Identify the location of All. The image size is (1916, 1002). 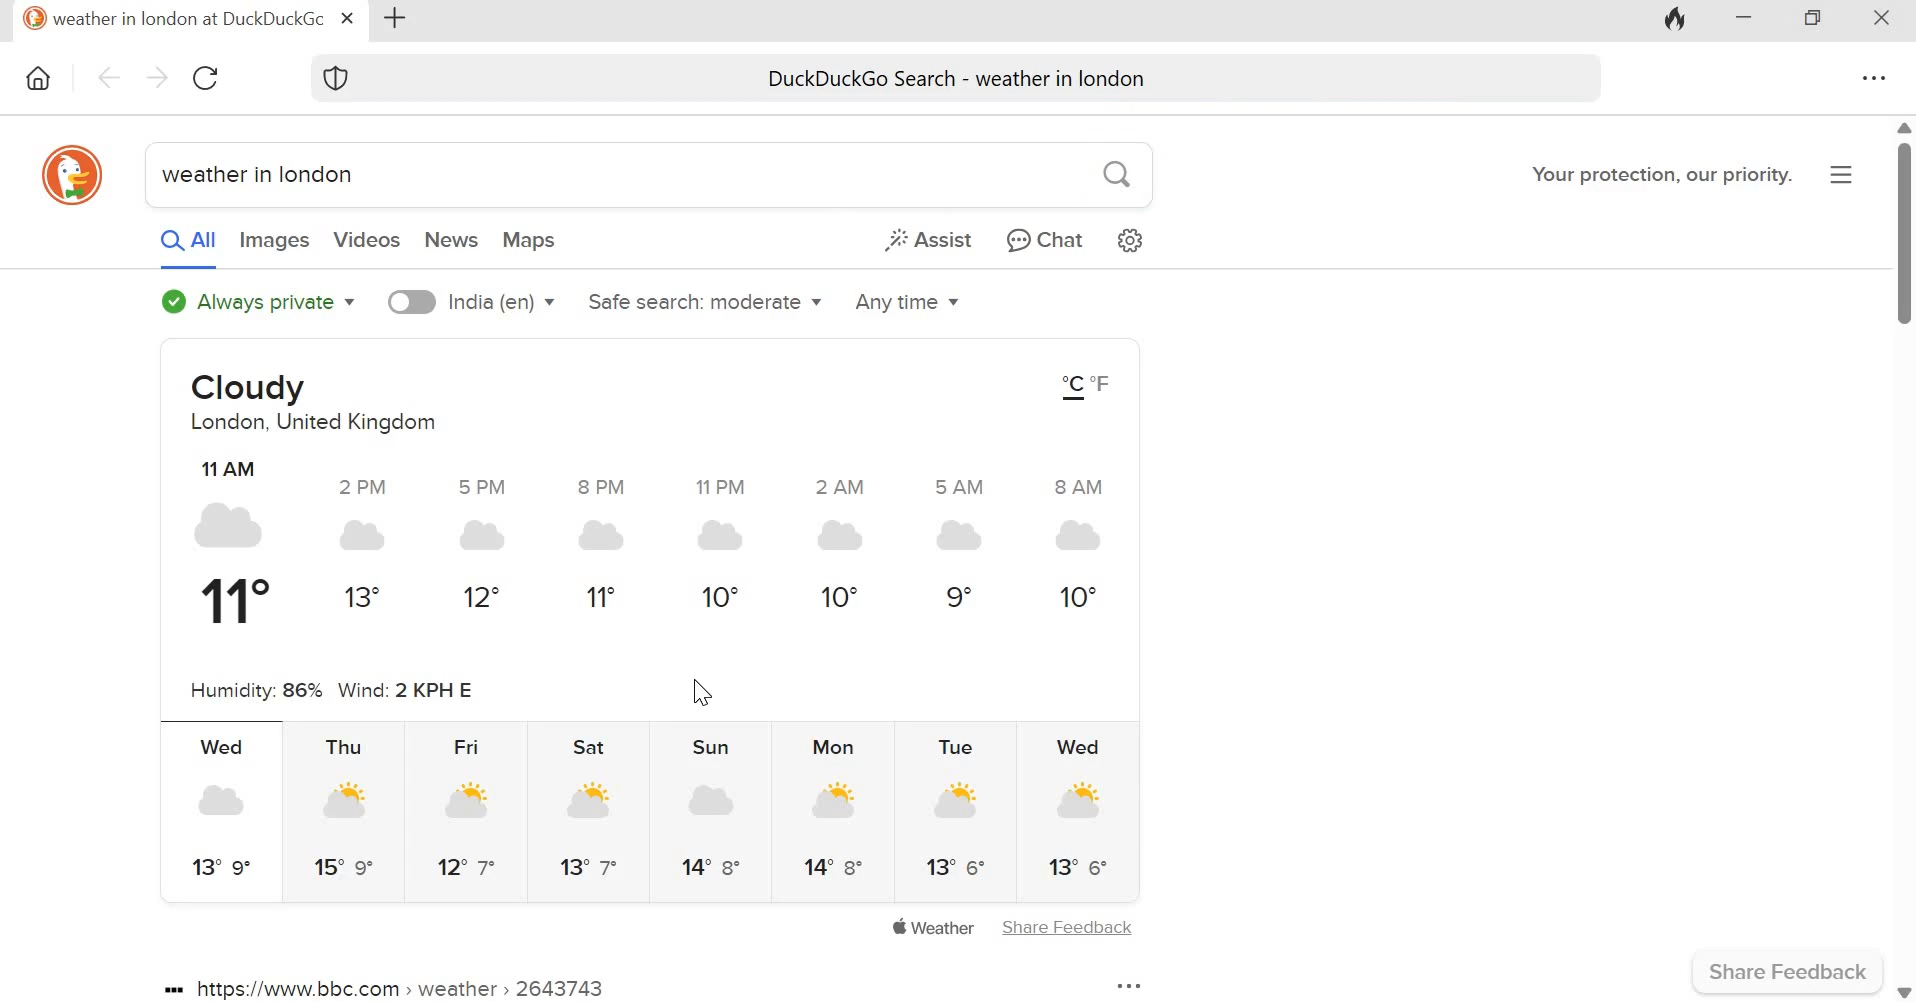
(188, 244).